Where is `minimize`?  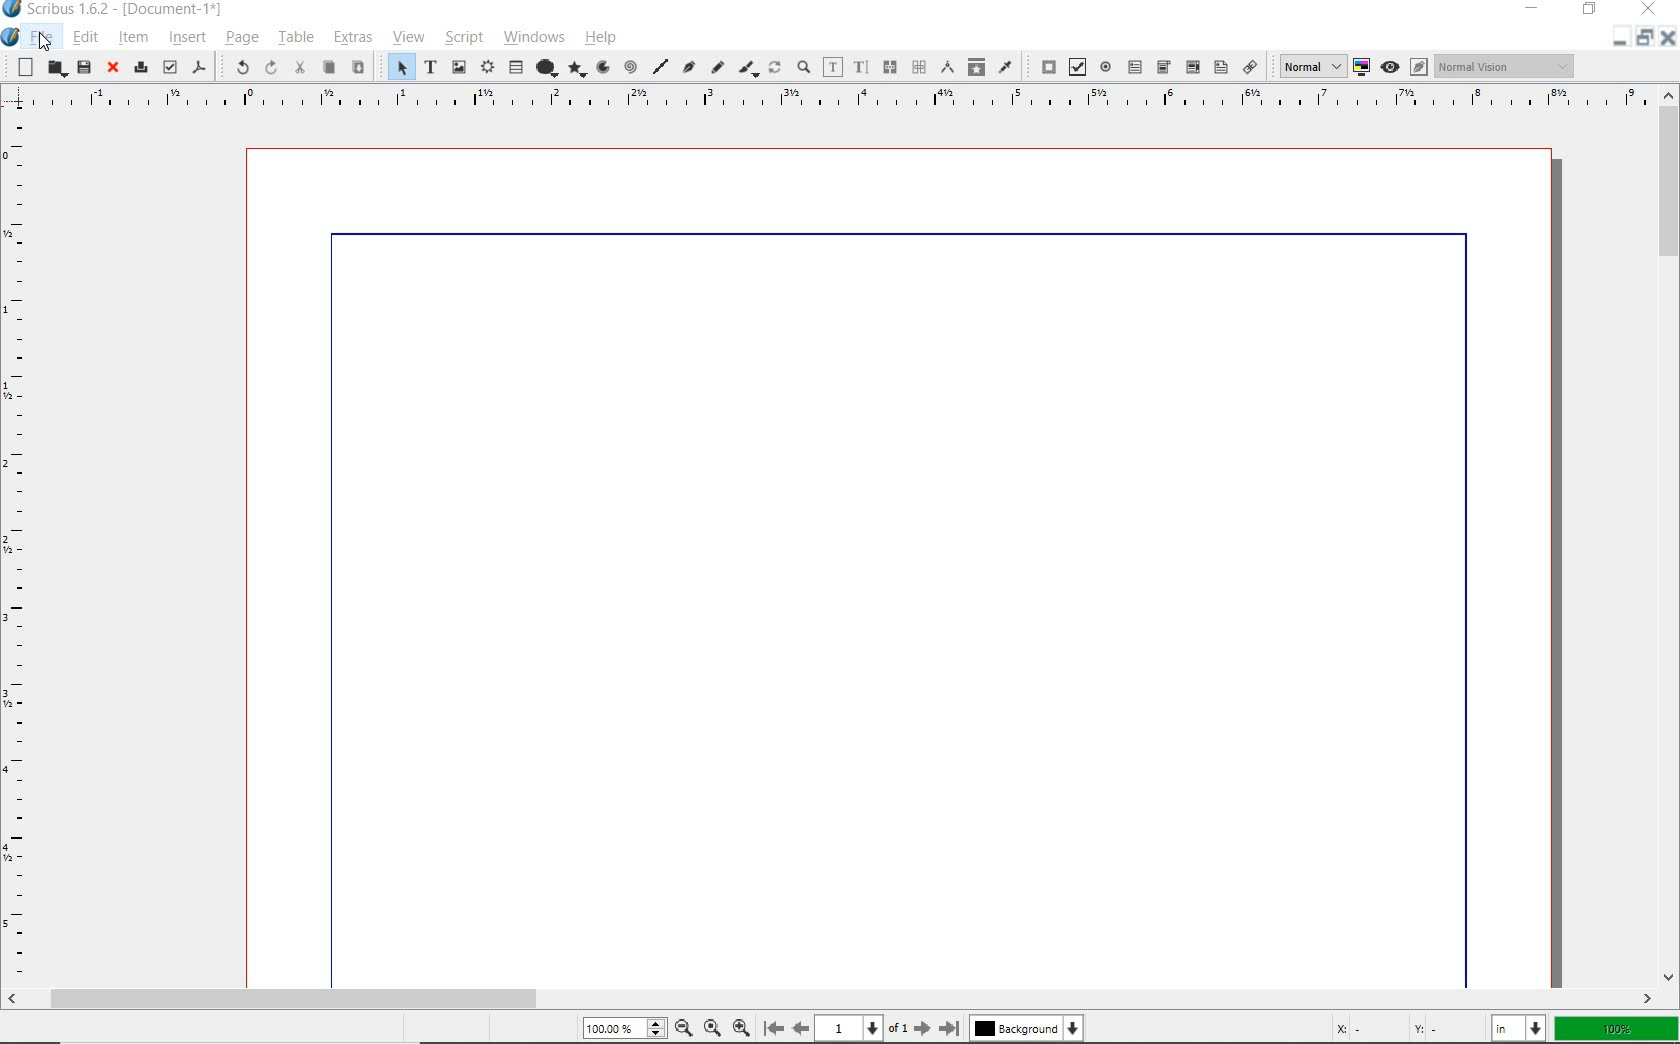 minimize is located at coordinates (1537, 9).